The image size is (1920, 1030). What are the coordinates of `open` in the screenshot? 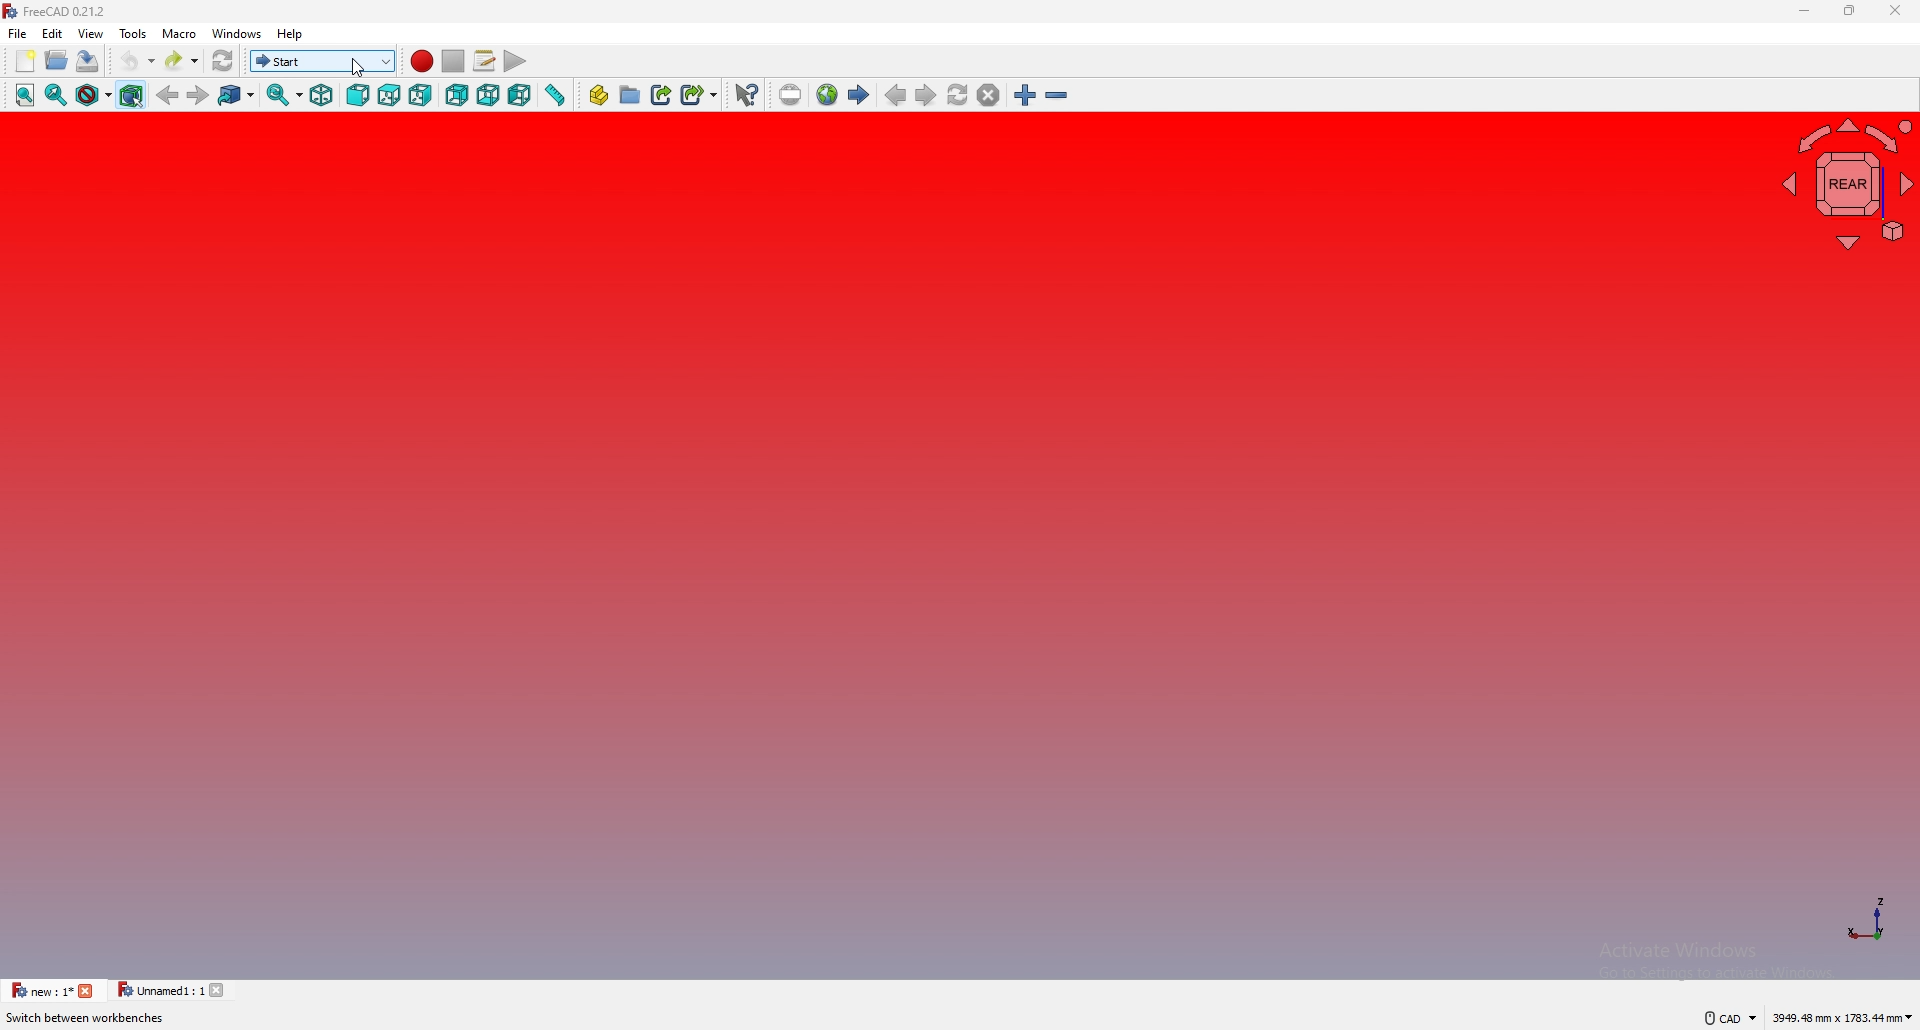 It's located at (57, 60).